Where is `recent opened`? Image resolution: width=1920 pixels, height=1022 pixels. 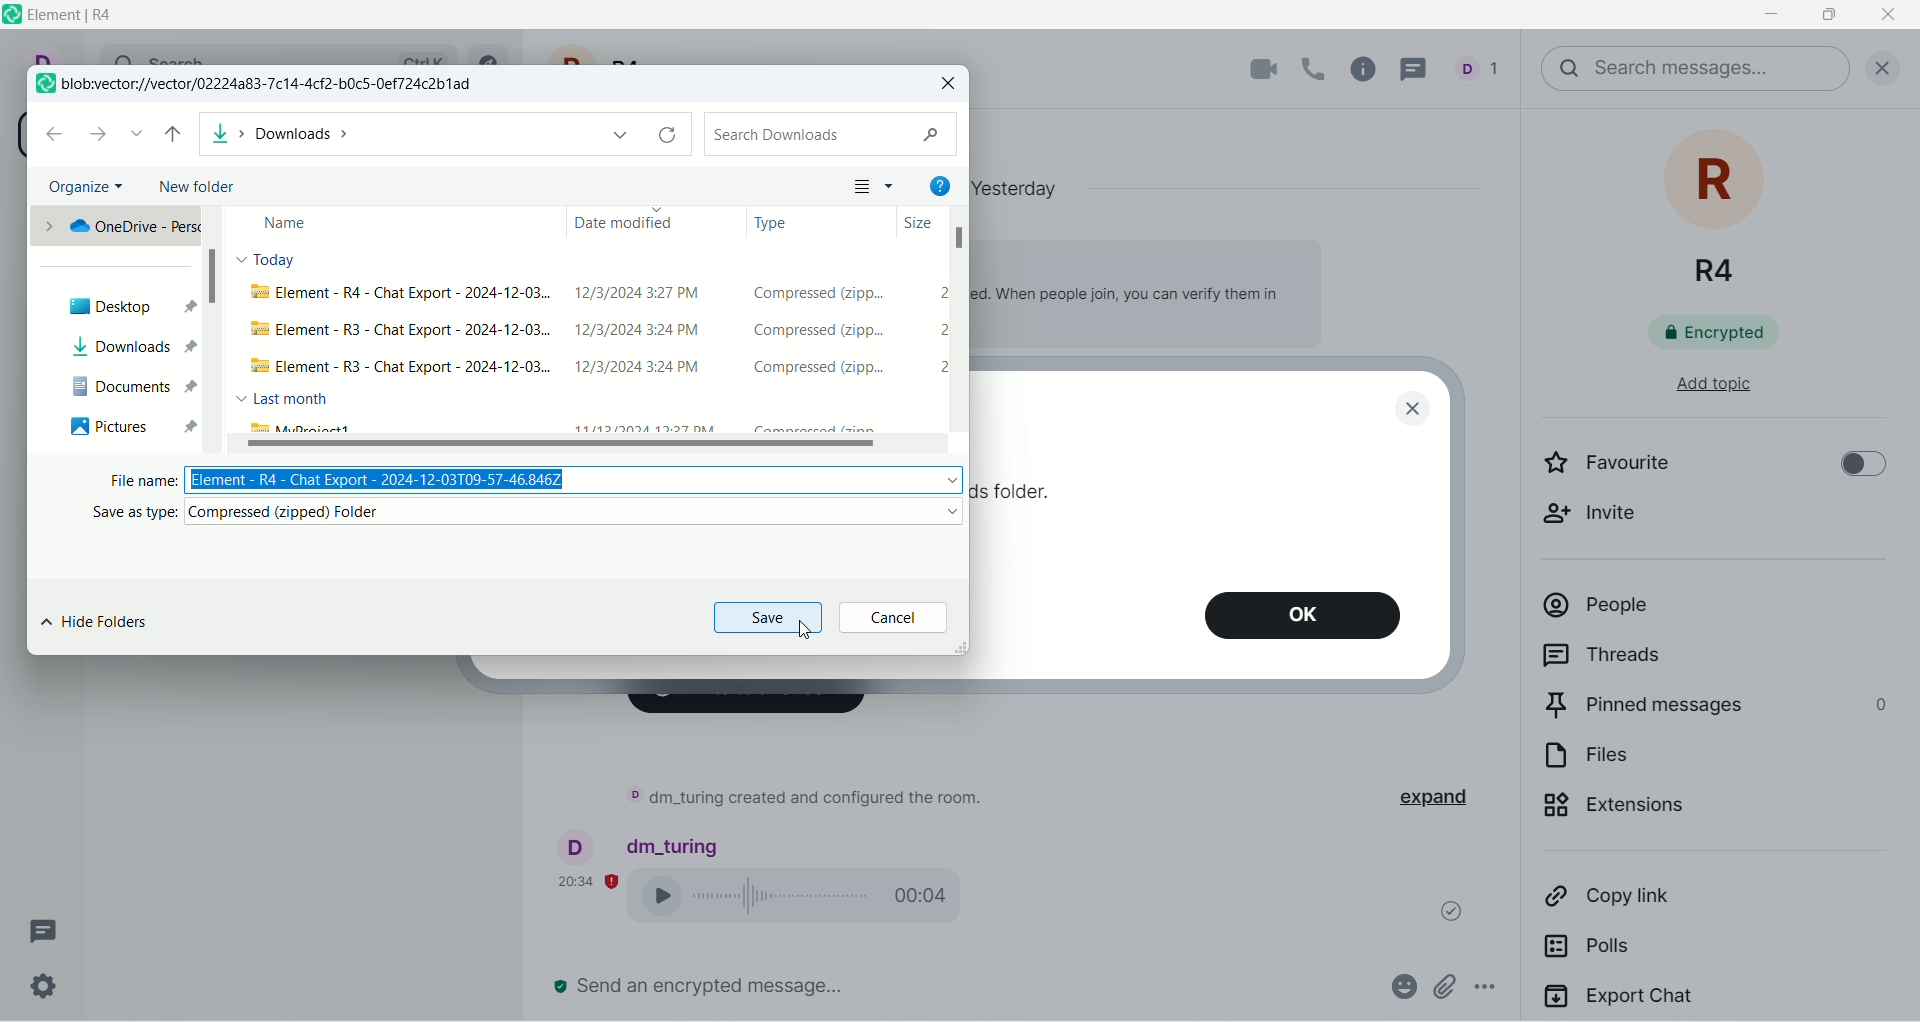 recent opened is located at coordinates (139, 134).